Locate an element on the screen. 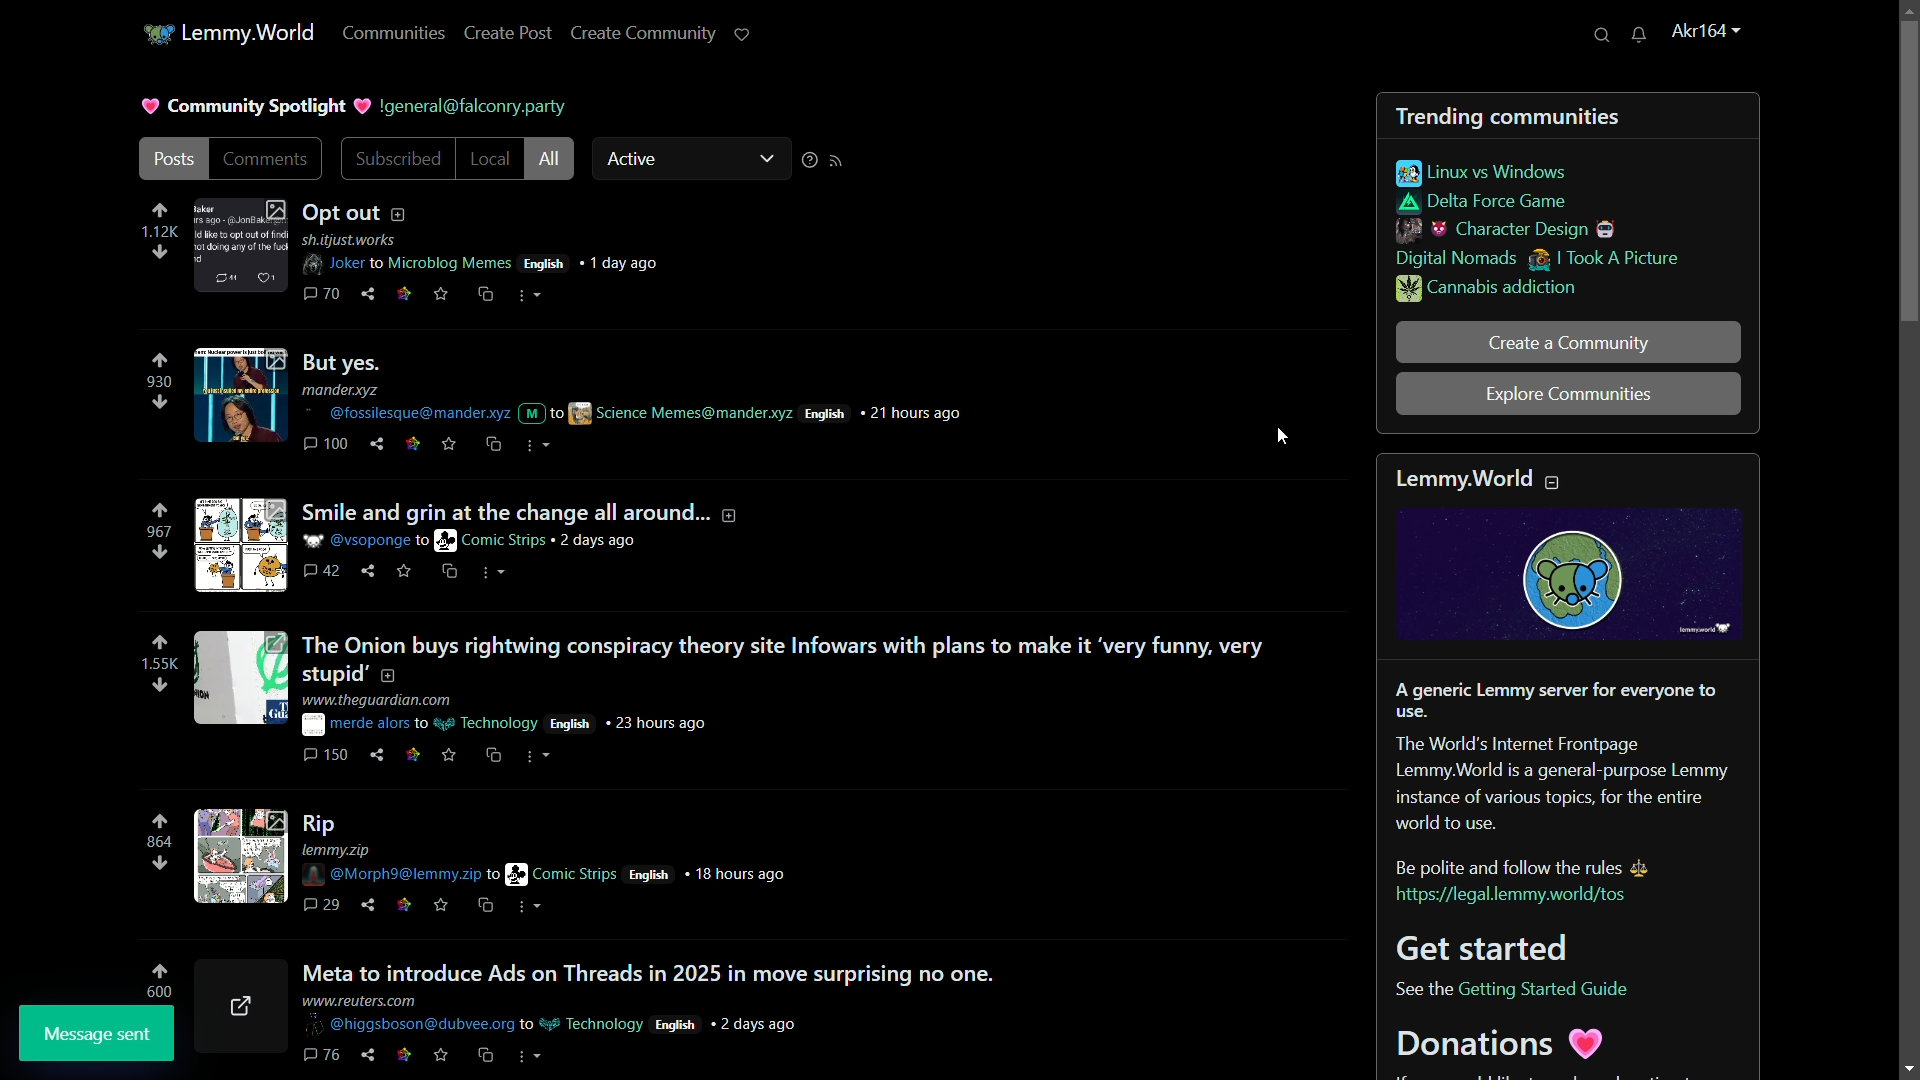  link is located at coordinates (408, 901).